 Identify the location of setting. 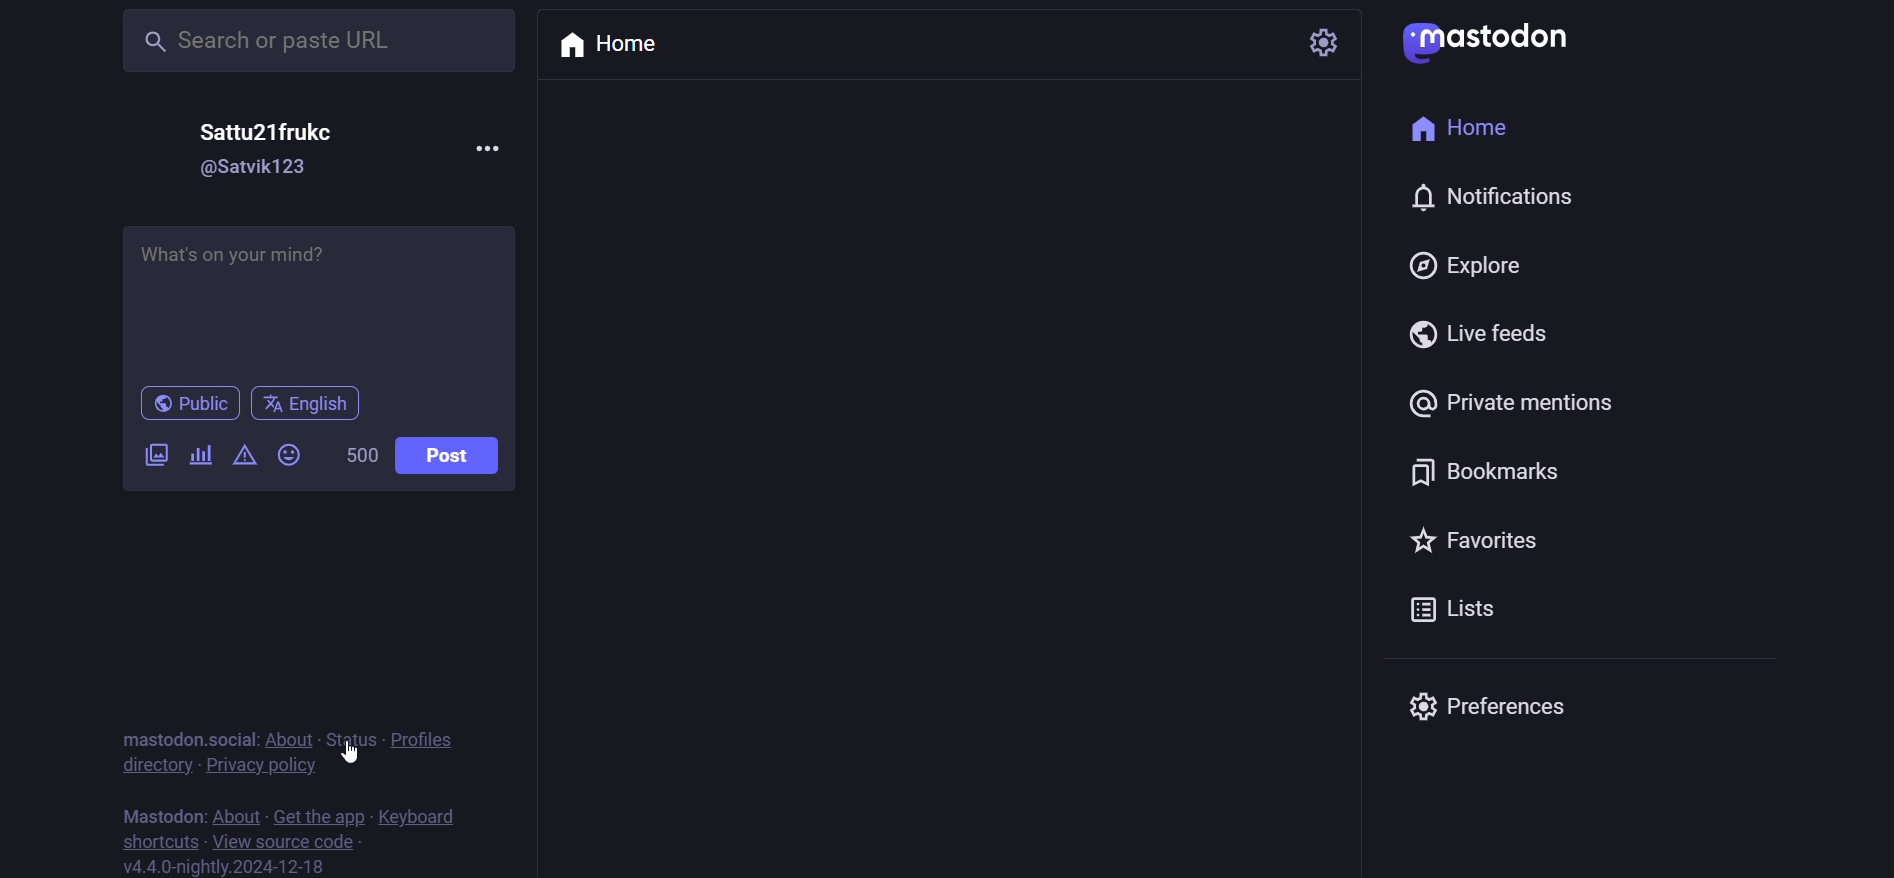
(1329, 41).